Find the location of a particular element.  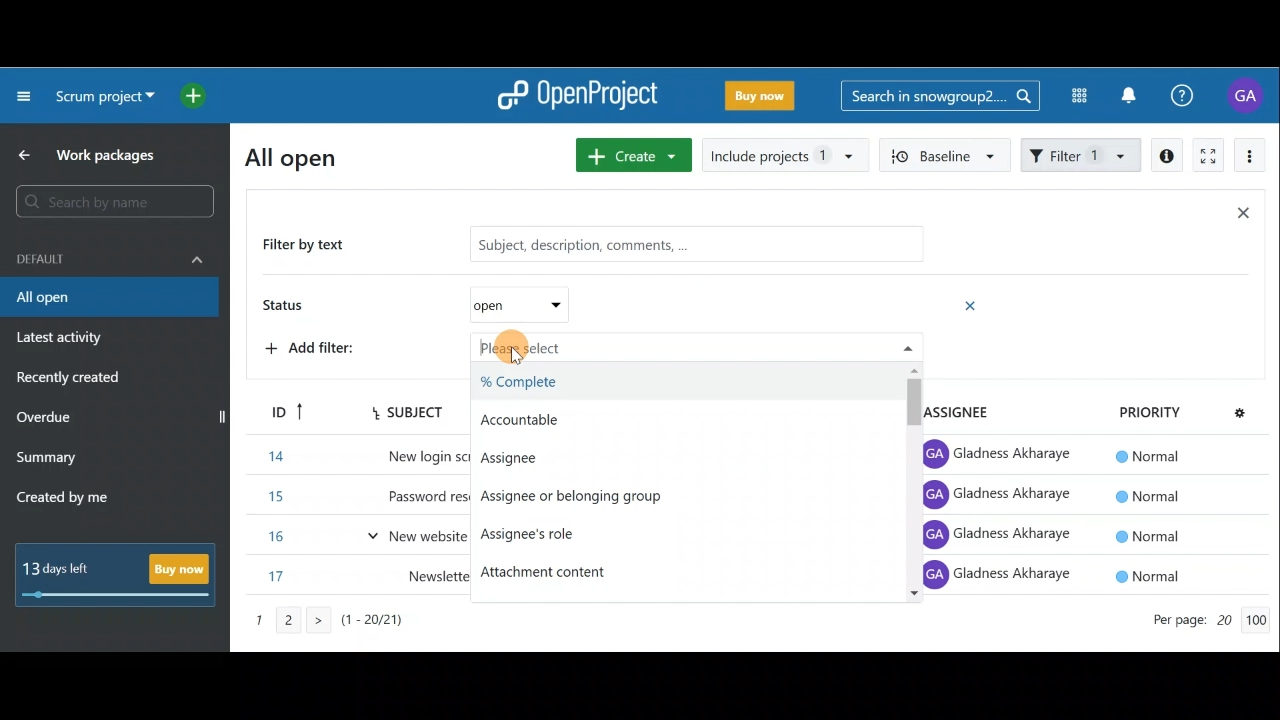

Item 8 is located at coordinates (1062, 538).